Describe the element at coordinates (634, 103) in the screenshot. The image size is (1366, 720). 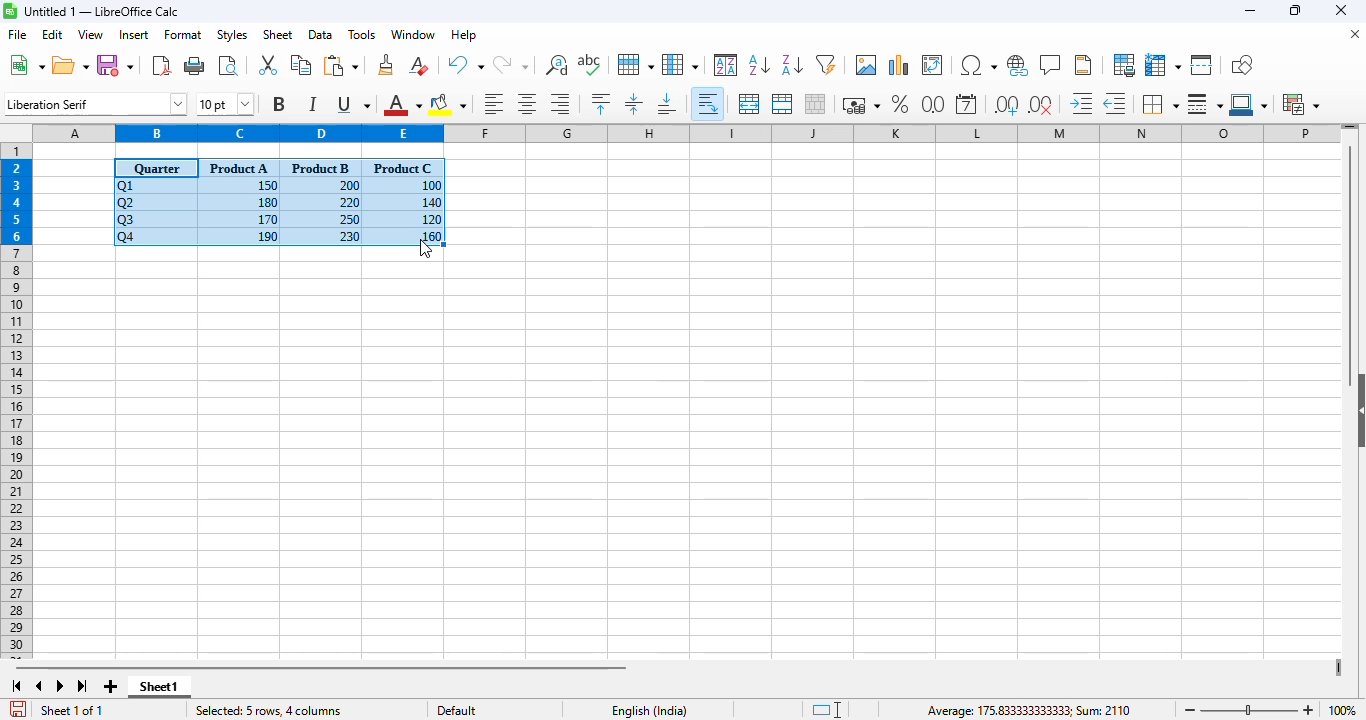
I see `center vertically` at that location.